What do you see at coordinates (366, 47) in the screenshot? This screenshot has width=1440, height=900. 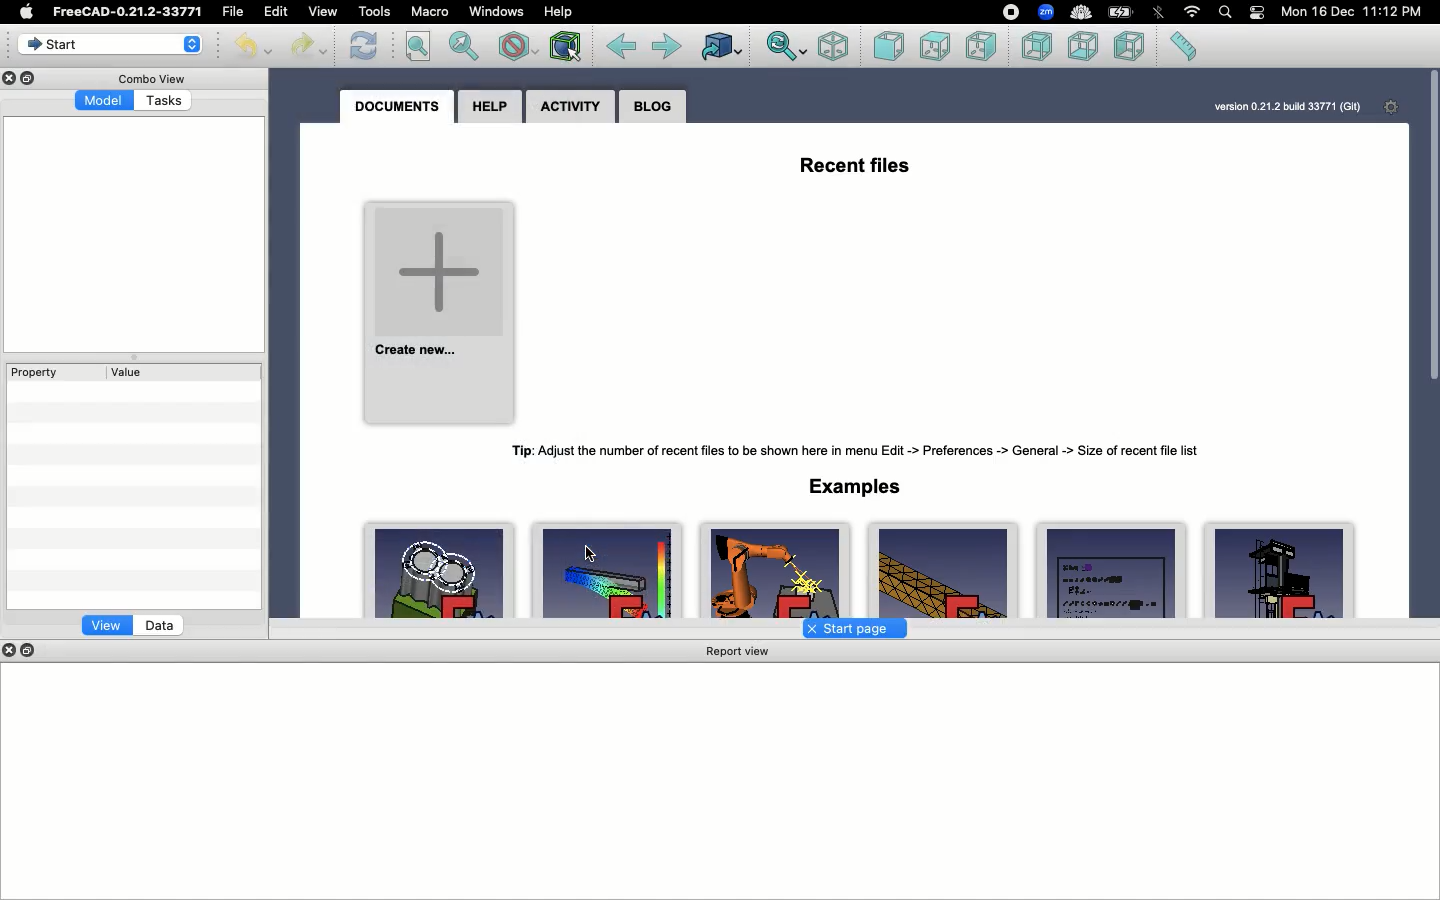 I see `Refresh` at bounding box center [366, 47].